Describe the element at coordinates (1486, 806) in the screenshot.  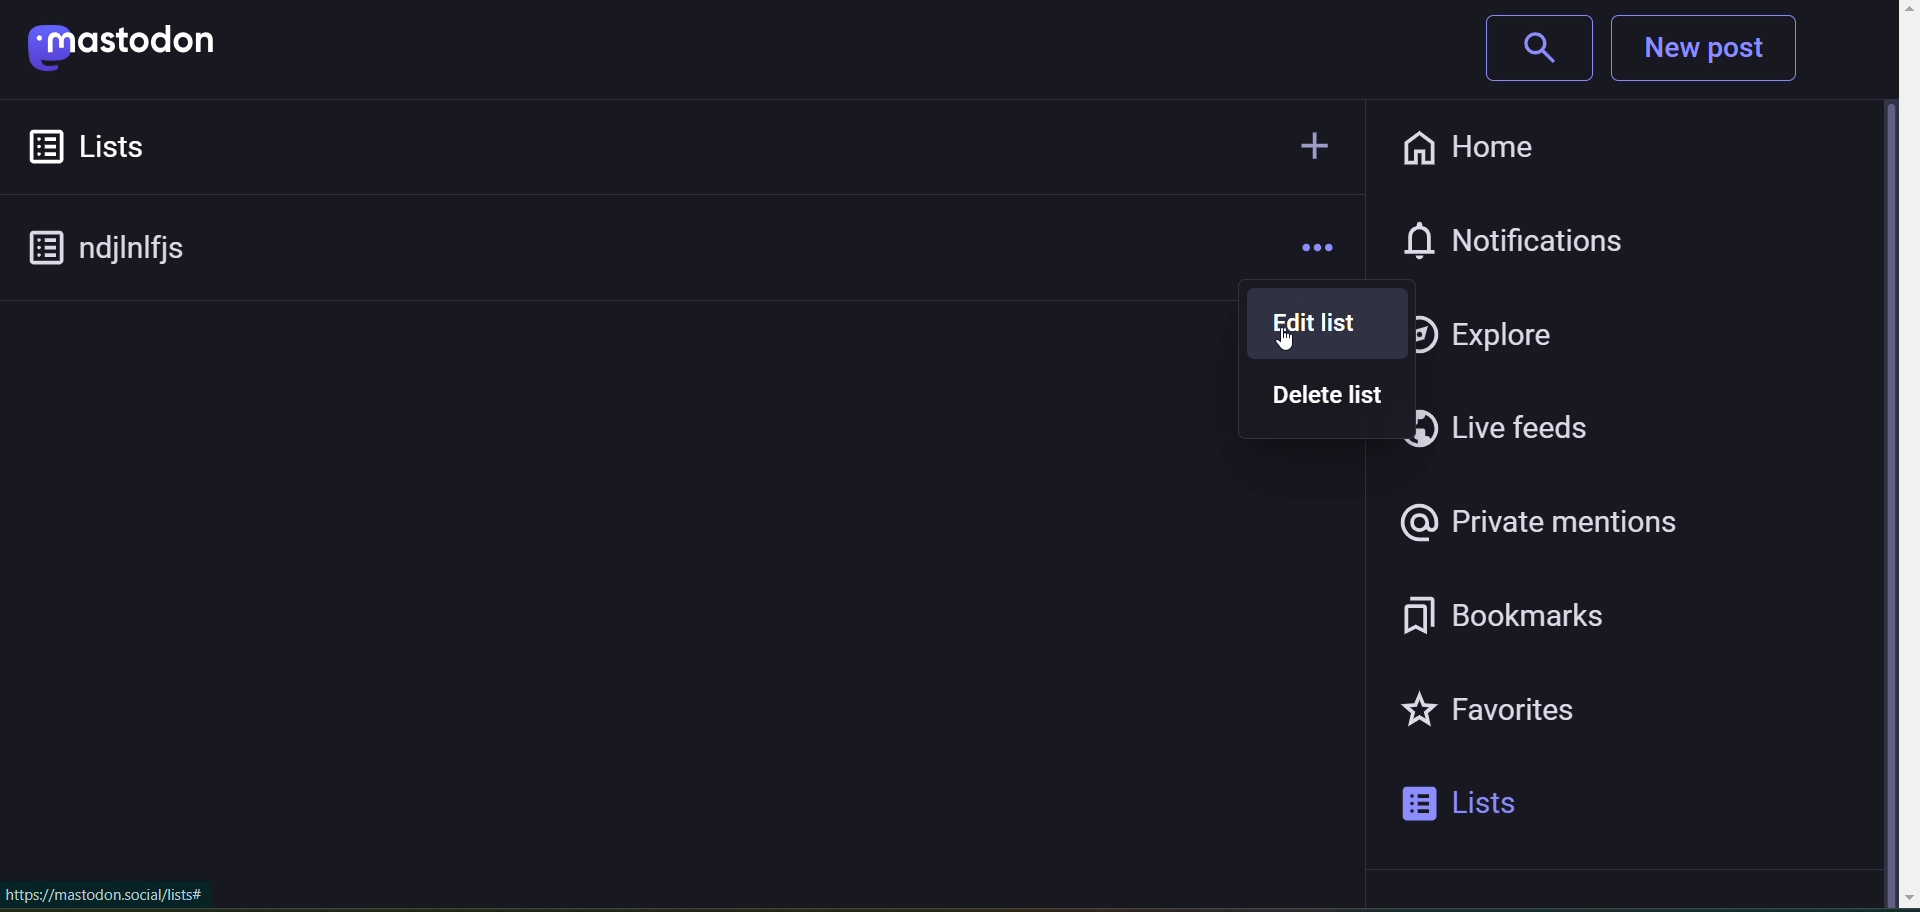
I see `lists` at that location.